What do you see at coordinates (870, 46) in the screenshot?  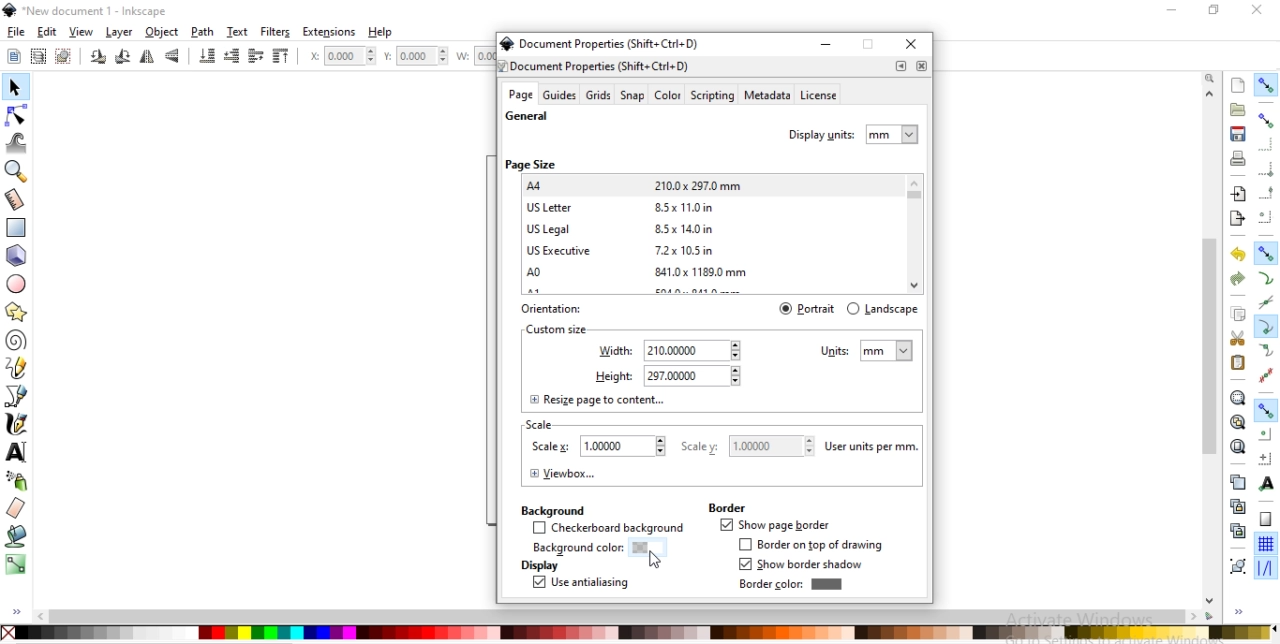 I see `restore down` at bounding box center [870, 46].